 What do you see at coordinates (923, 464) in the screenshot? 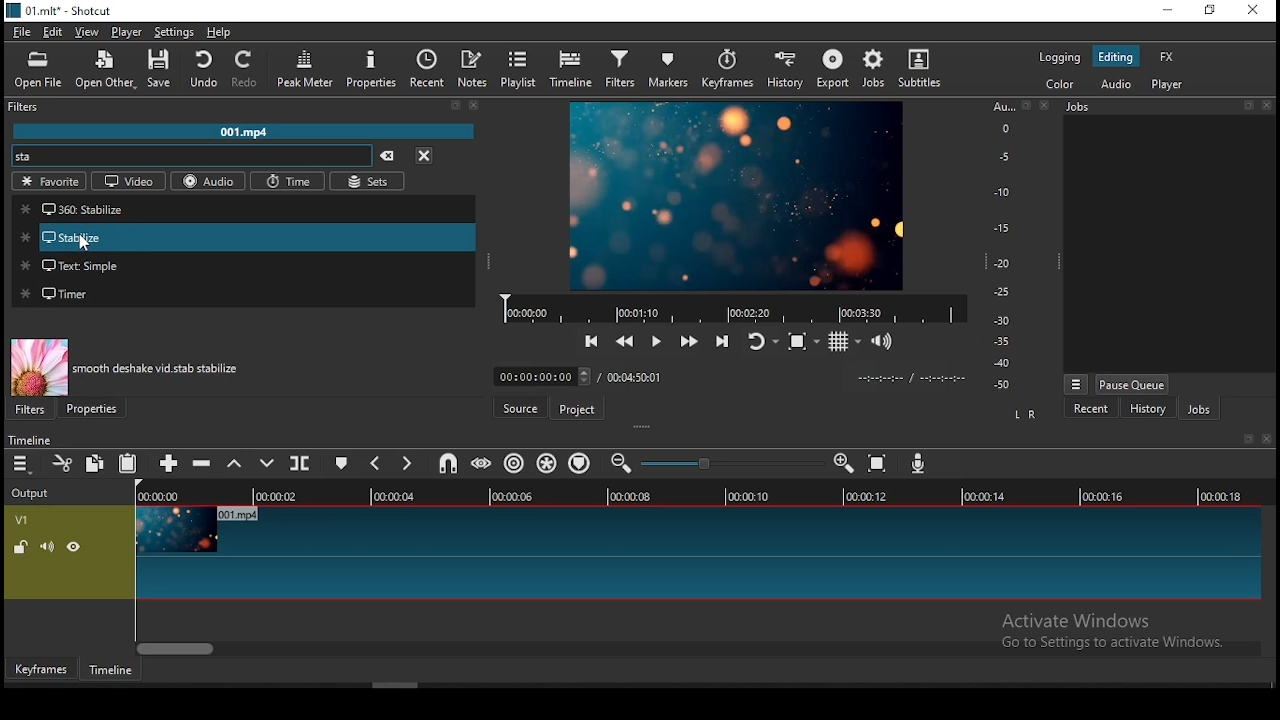
I see `record` at bounding box center [923, 464].